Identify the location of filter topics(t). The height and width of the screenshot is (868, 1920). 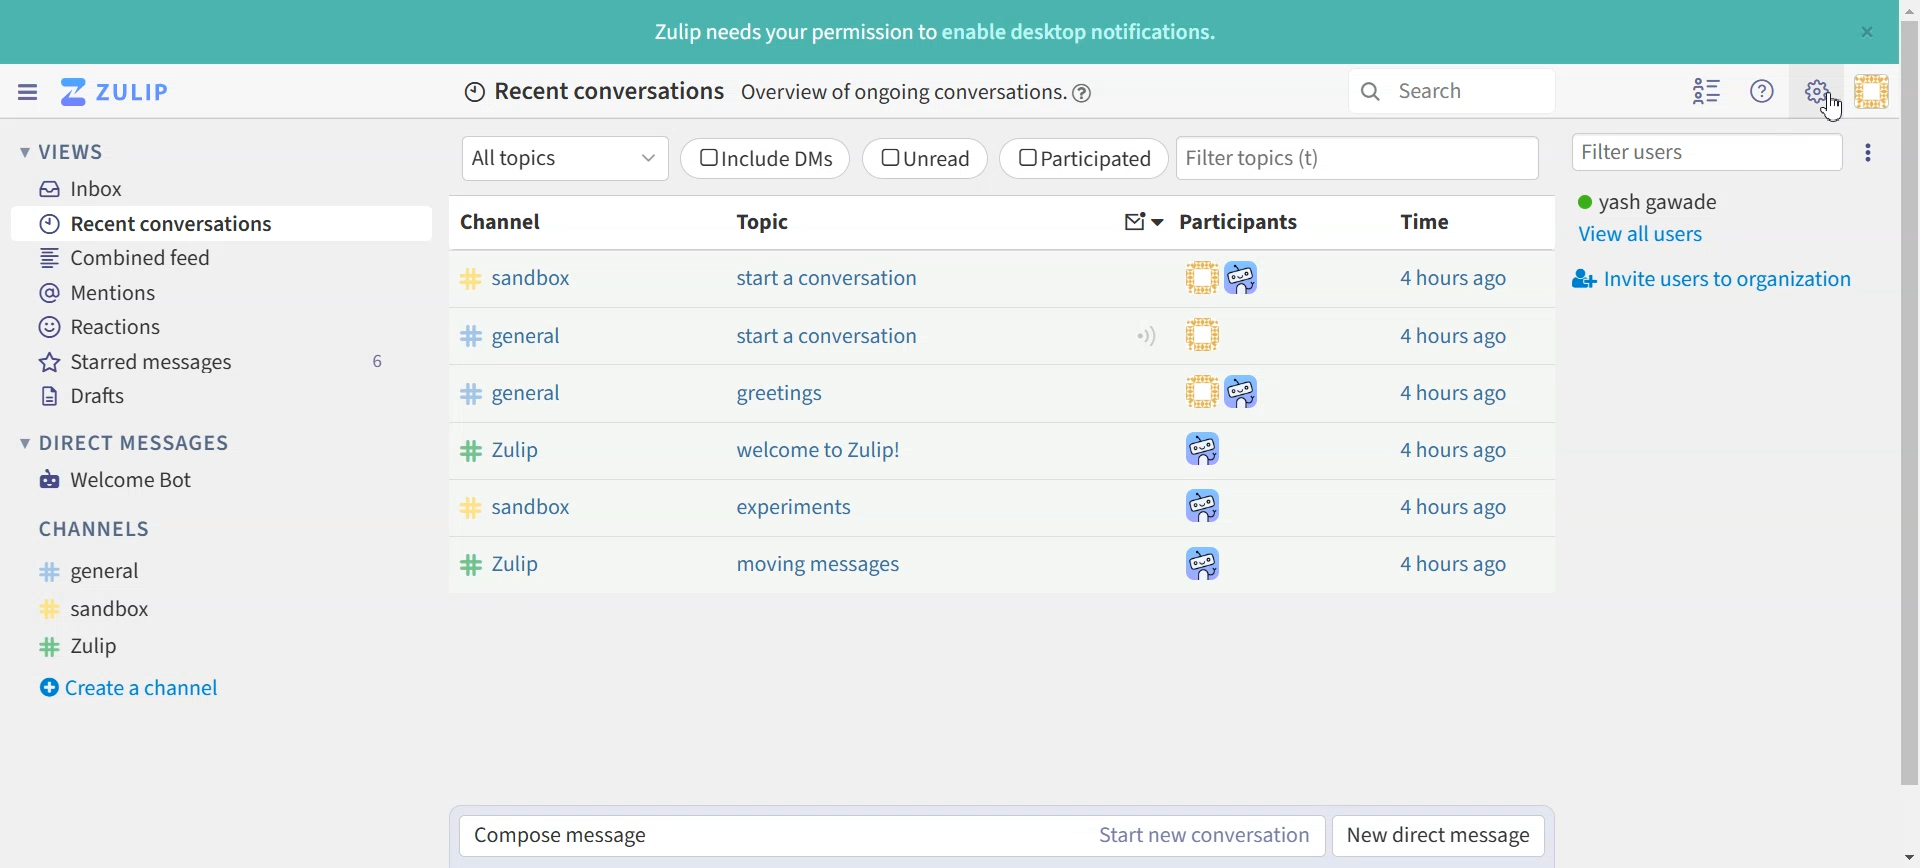
(1361, 158).